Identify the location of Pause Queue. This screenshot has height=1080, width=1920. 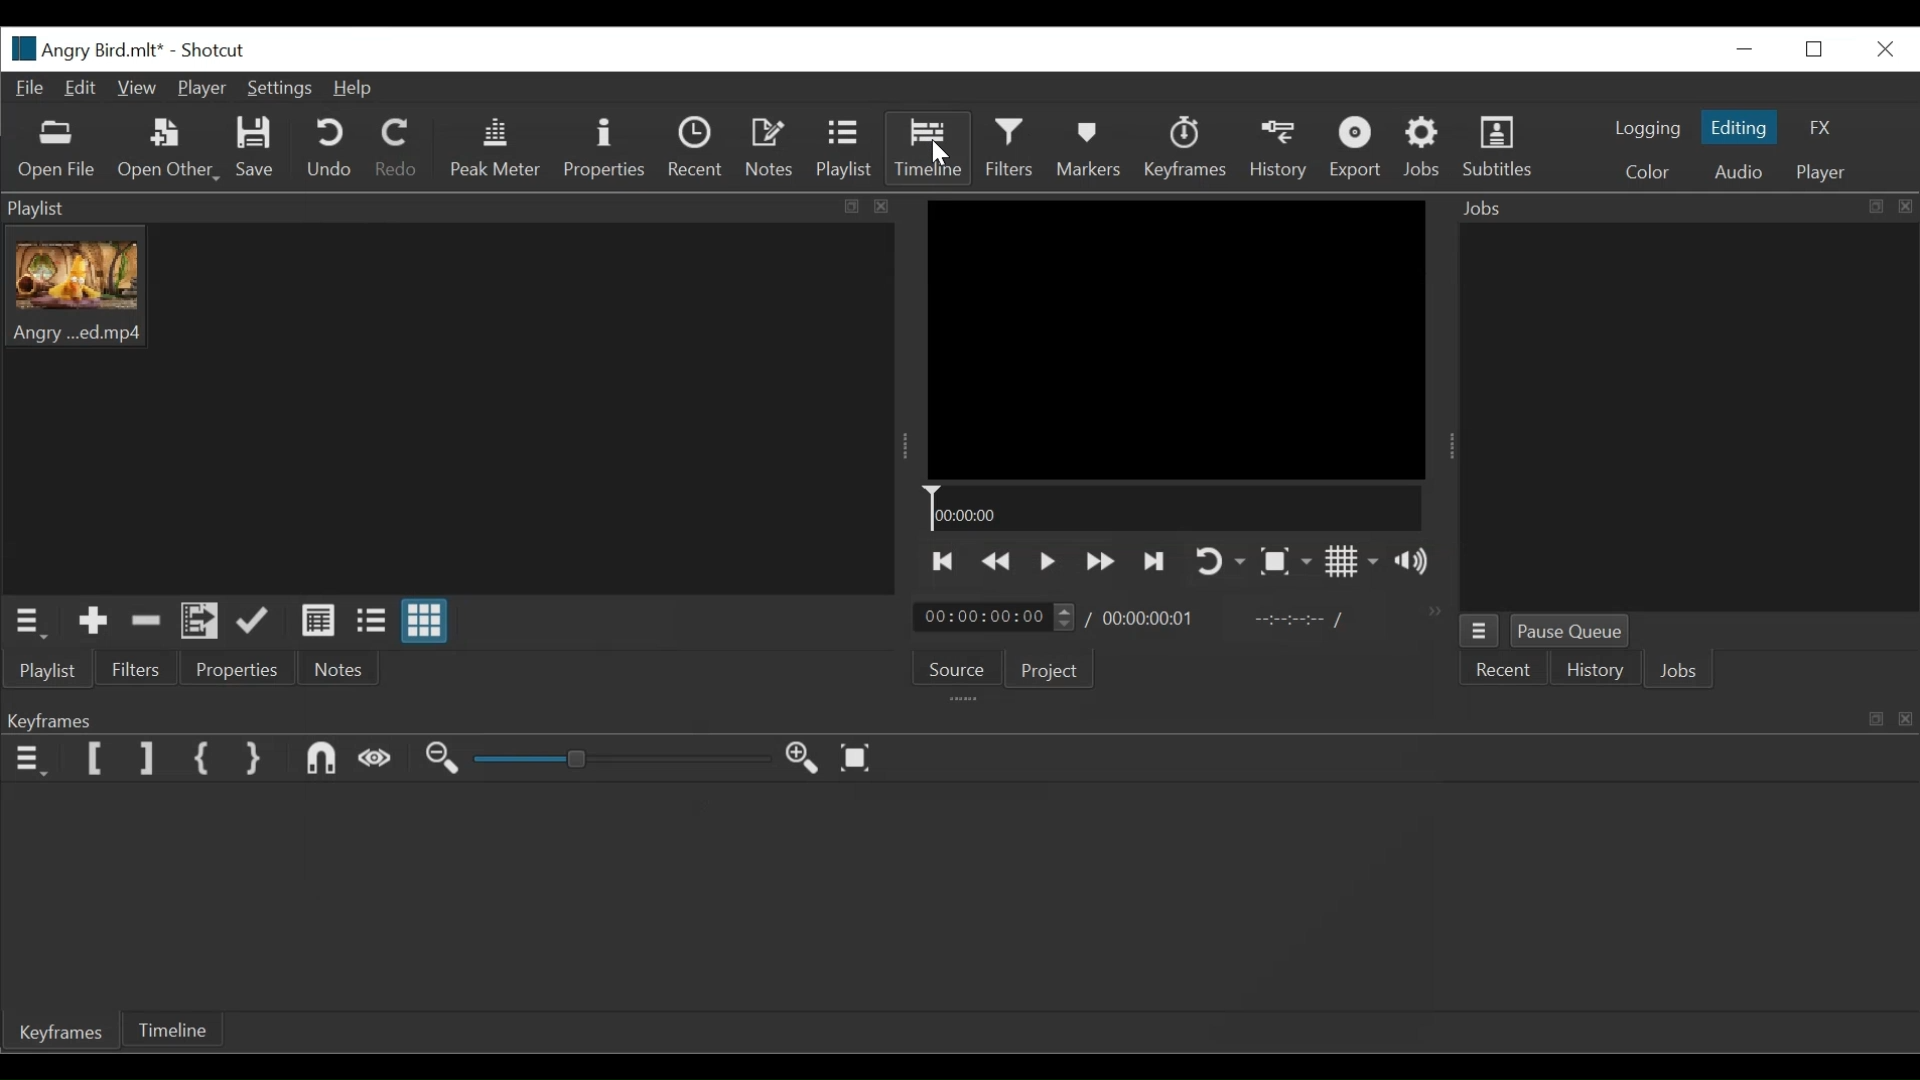
(1571, 631).